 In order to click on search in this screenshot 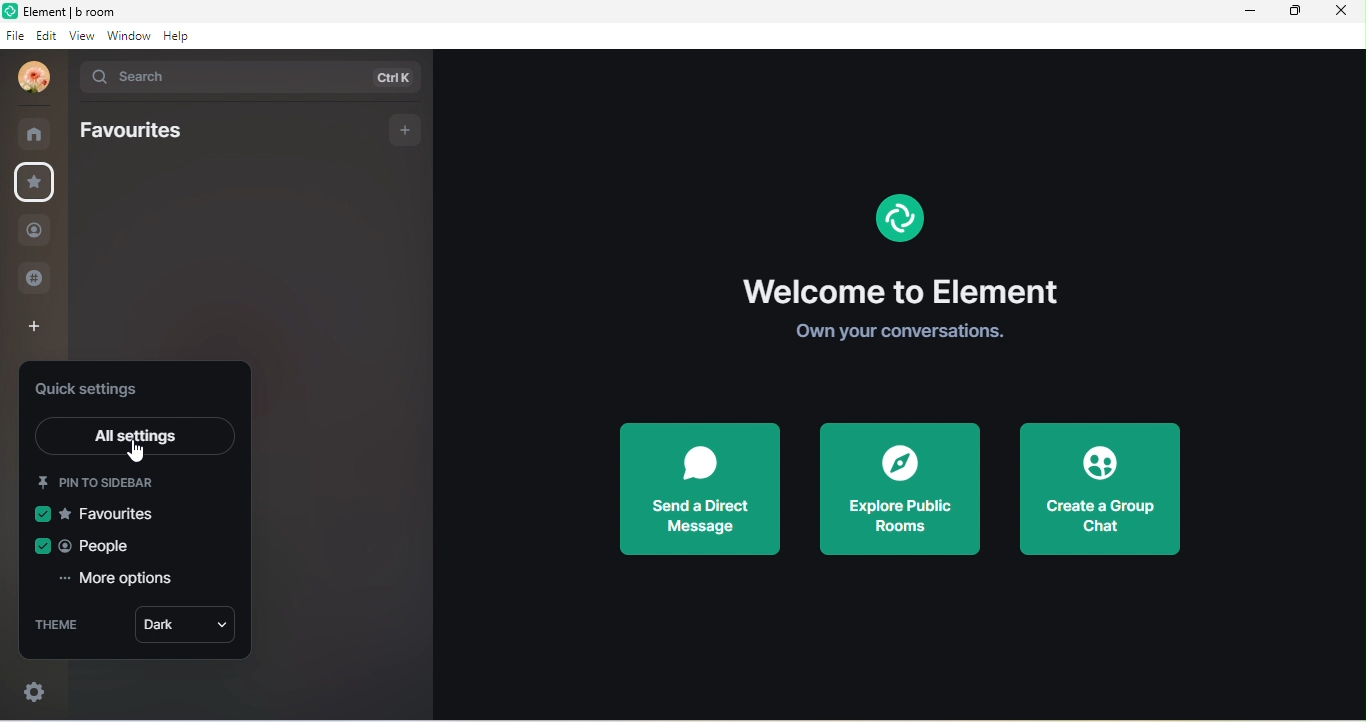, I will do `click(258, 77)`.